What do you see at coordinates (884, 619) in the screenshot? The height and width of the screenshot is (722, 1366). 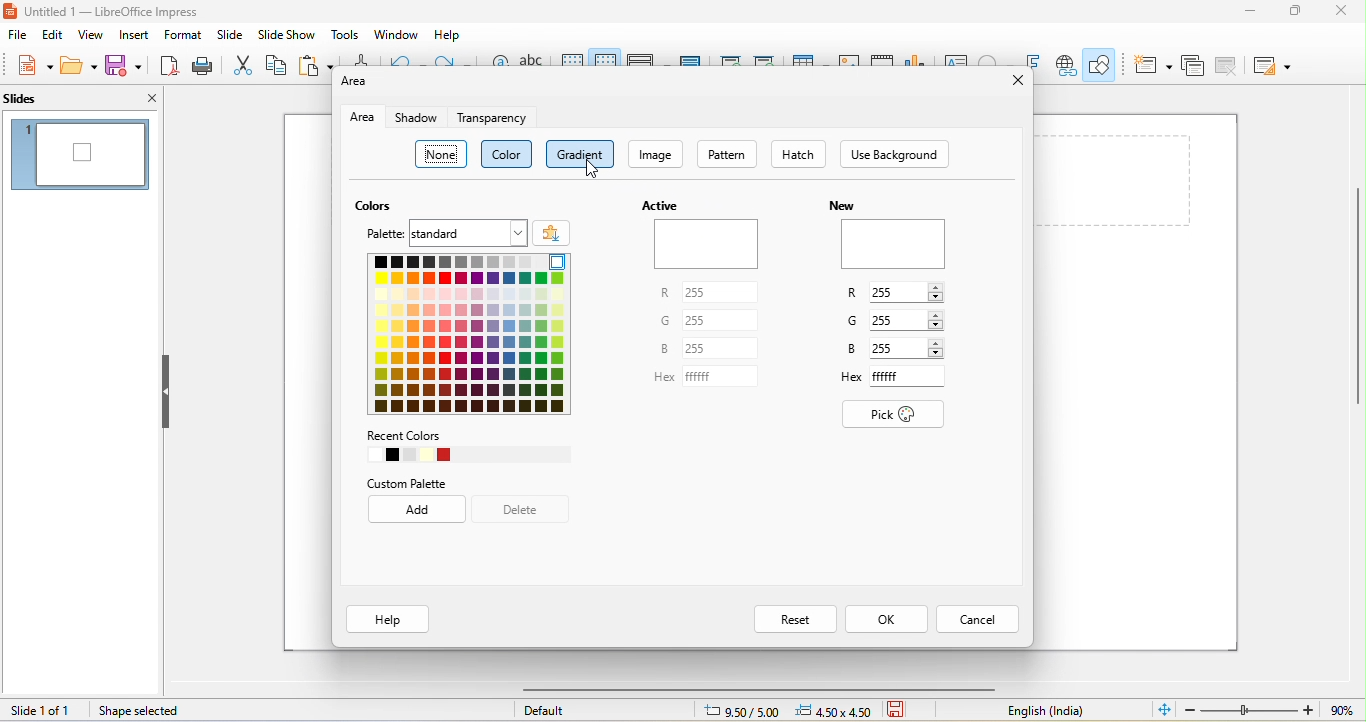 I see `ok` at bounding box center [884, 619].